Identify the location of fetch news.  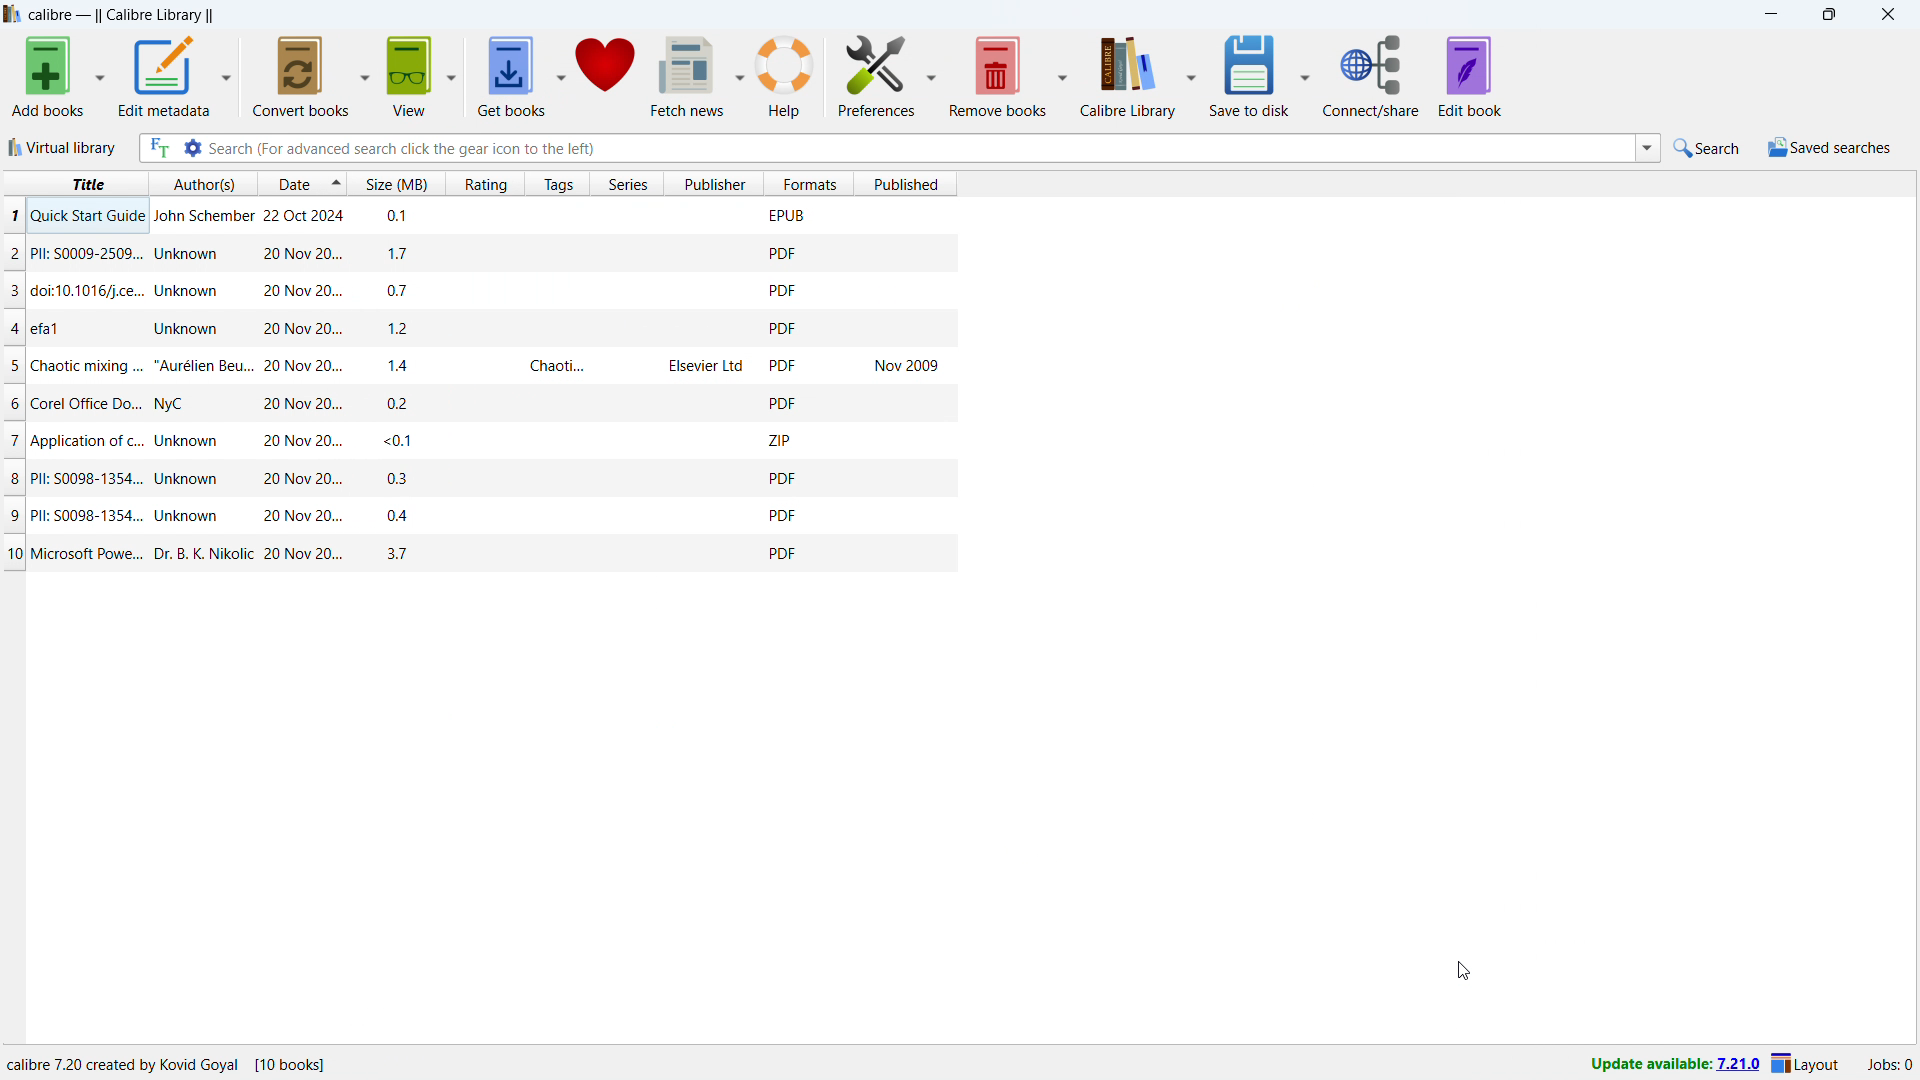
(686, 77).